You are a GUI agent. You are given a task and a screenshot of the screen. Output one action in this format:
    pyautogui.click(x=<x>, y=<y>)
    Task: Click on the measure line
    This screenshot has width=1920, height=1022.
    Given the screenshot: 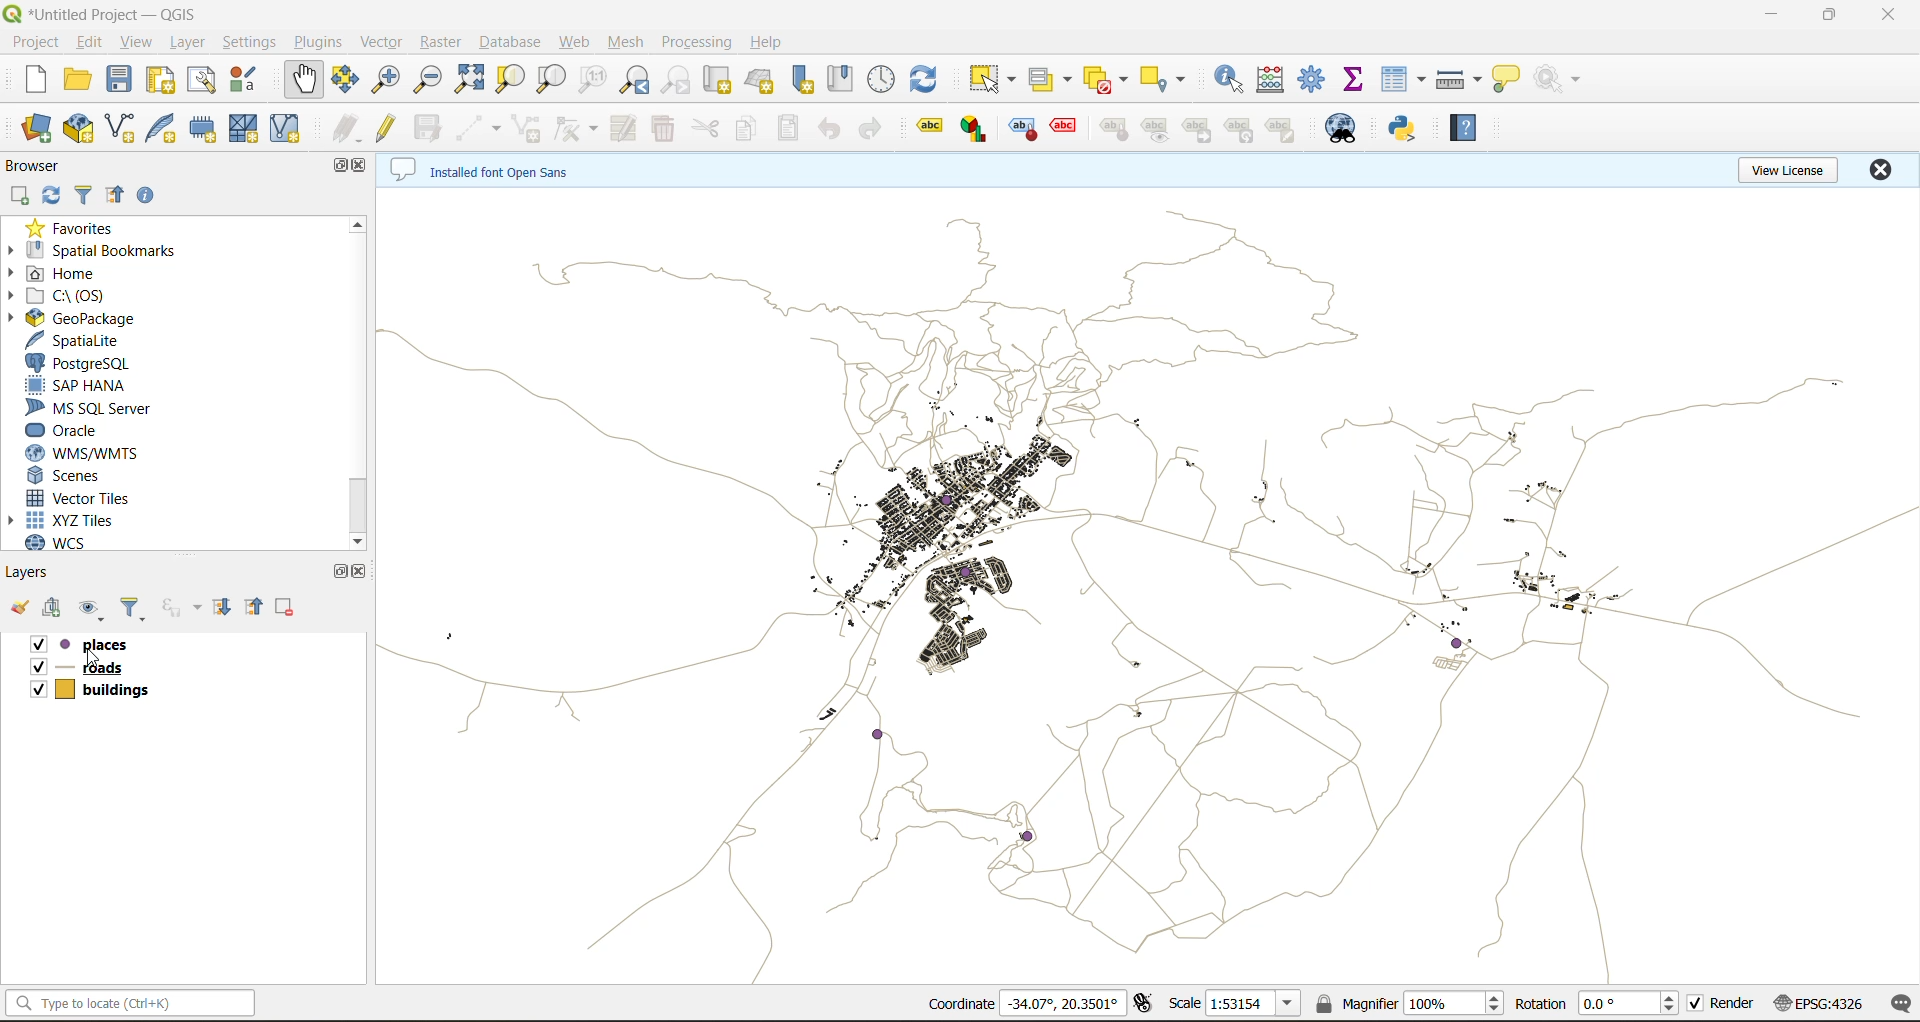 What is the action you would take?
    pyautogui.click(x=1461, y=83)
    